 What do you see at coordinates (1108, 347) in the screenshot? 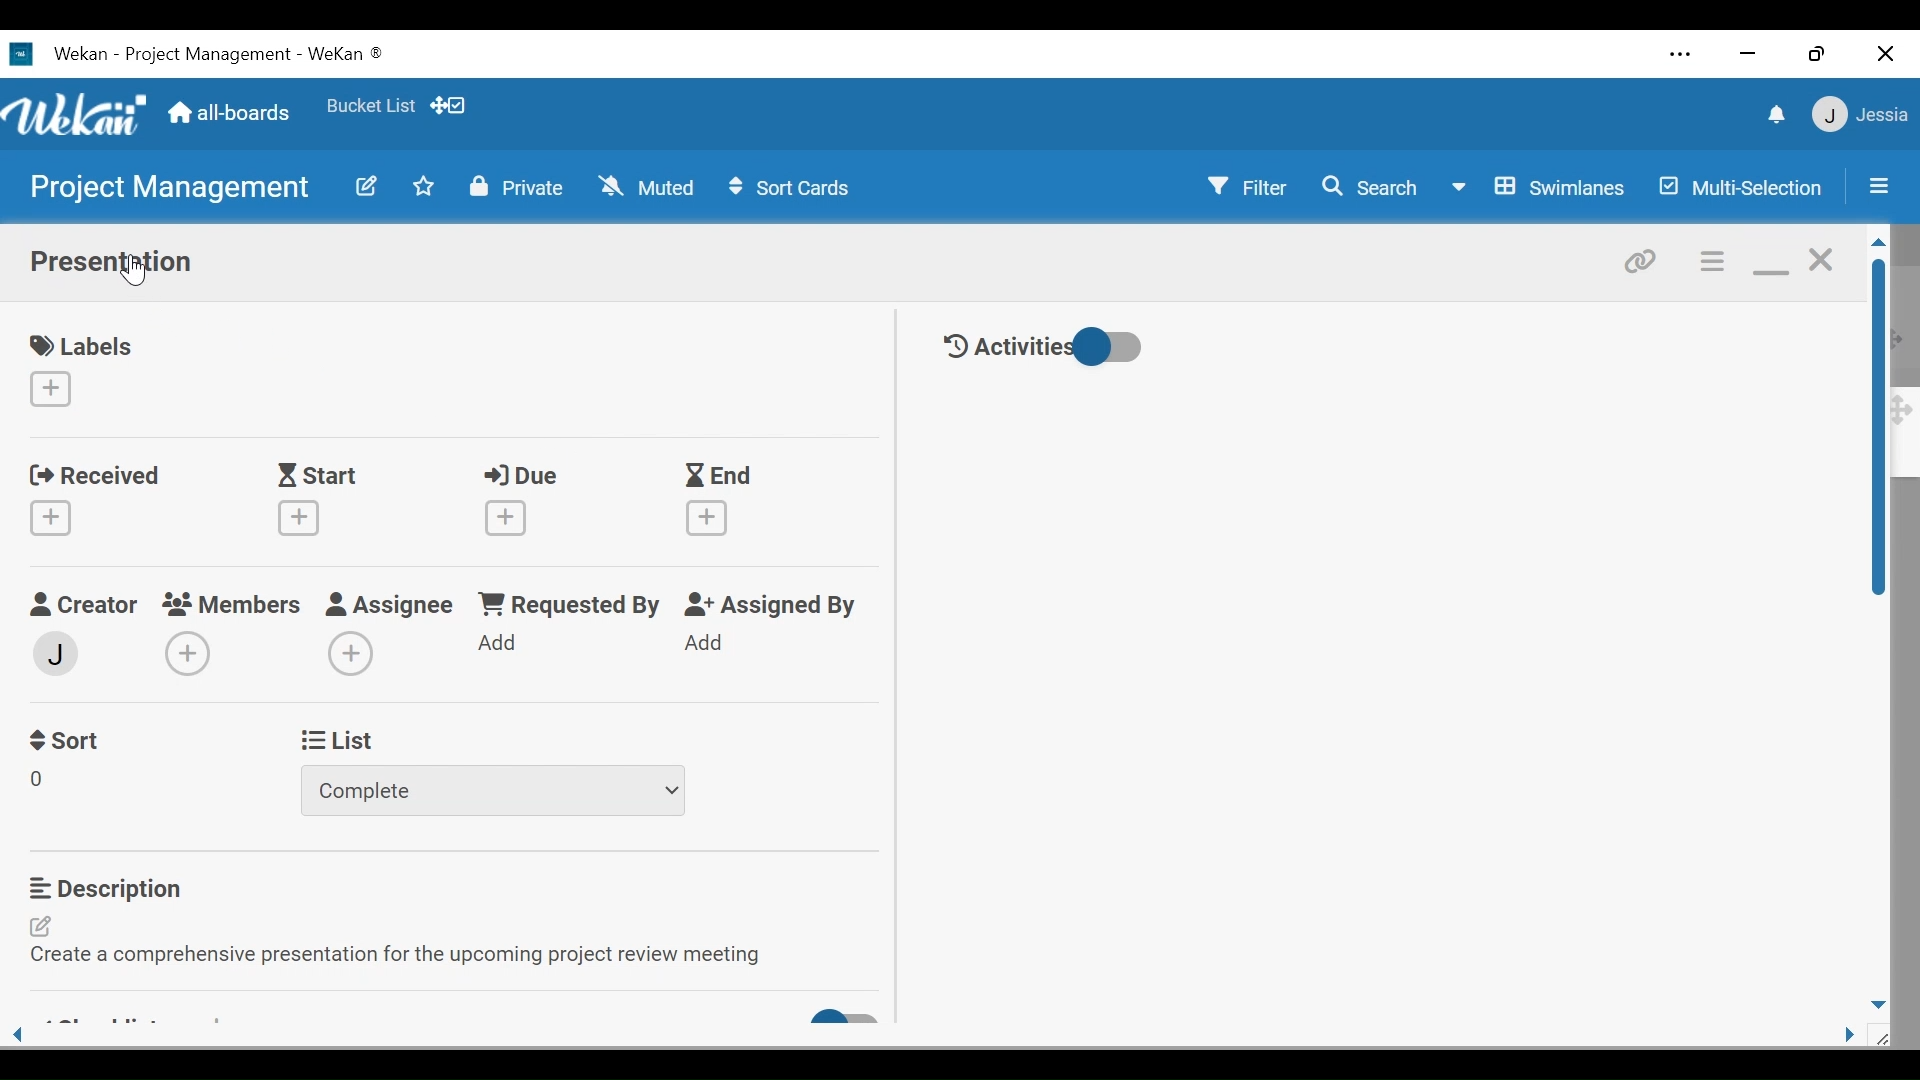
I see `Toggle show/hide History activities` at bounding box center [1108, 347].